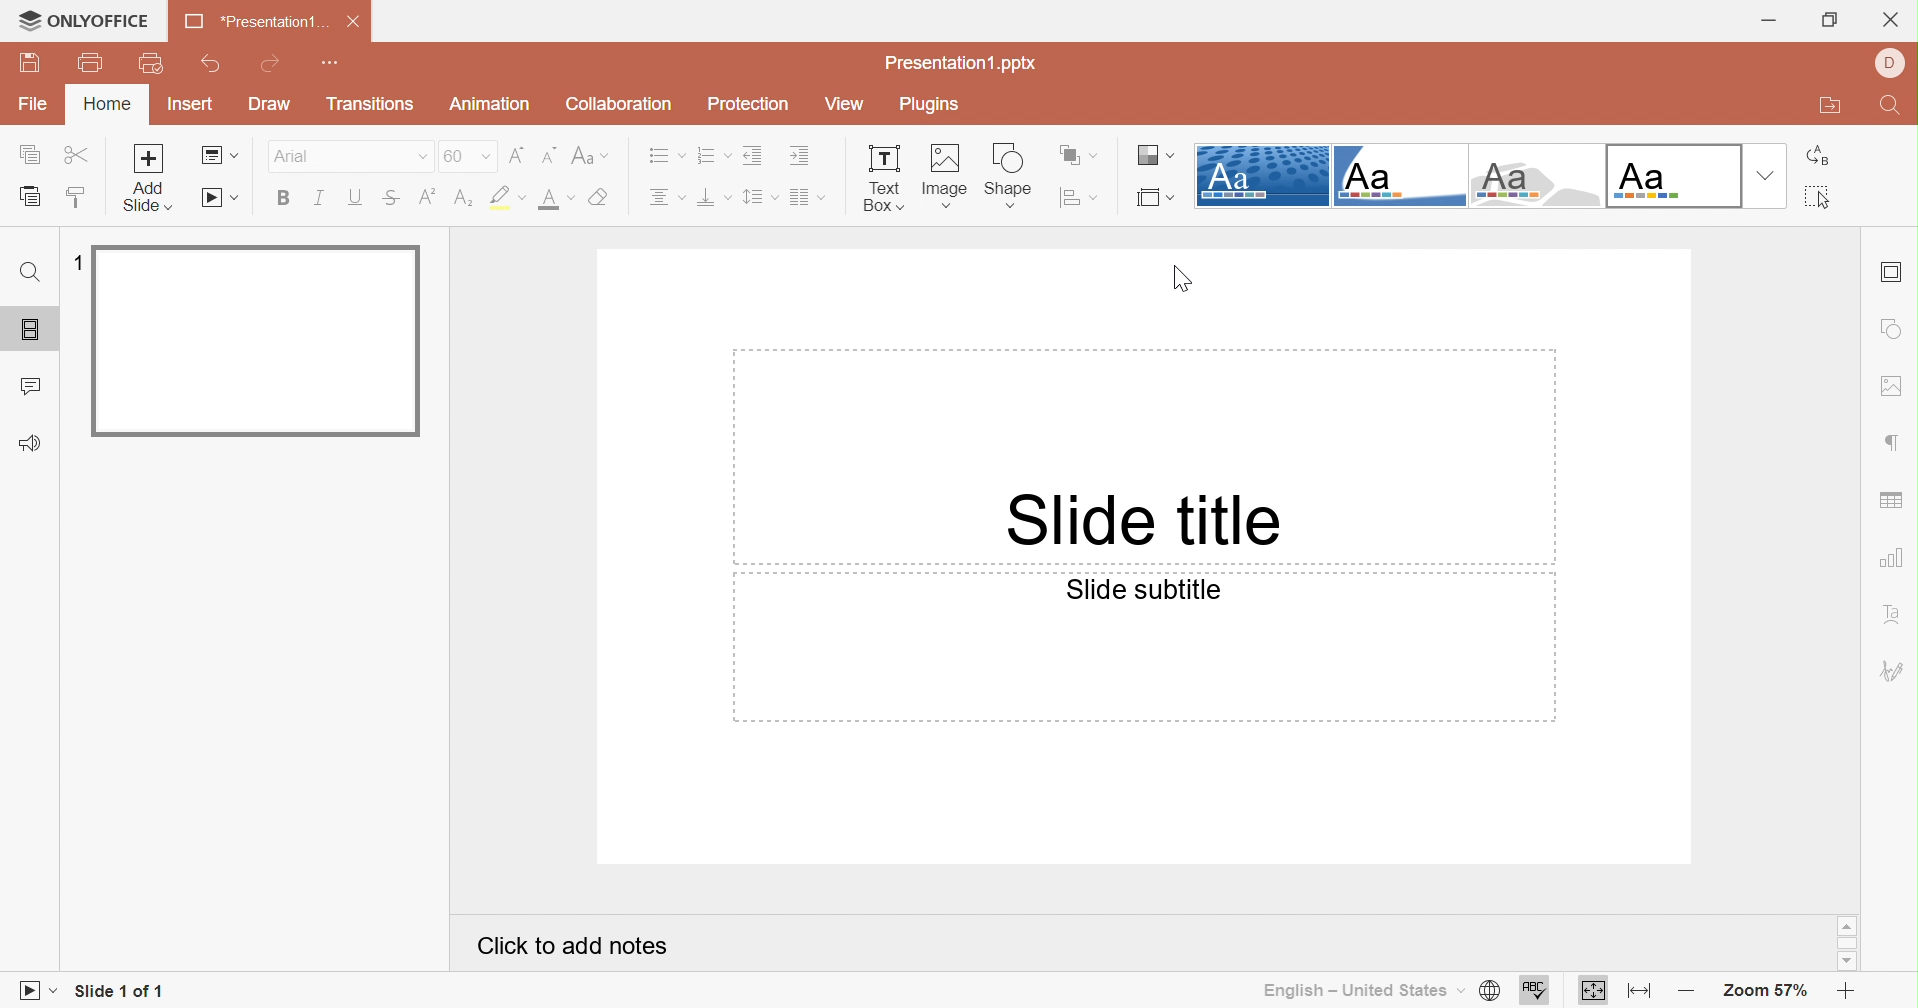  Describe the element at coordinates (1822, 158) in the screenshot. I see `Replace` at that location.